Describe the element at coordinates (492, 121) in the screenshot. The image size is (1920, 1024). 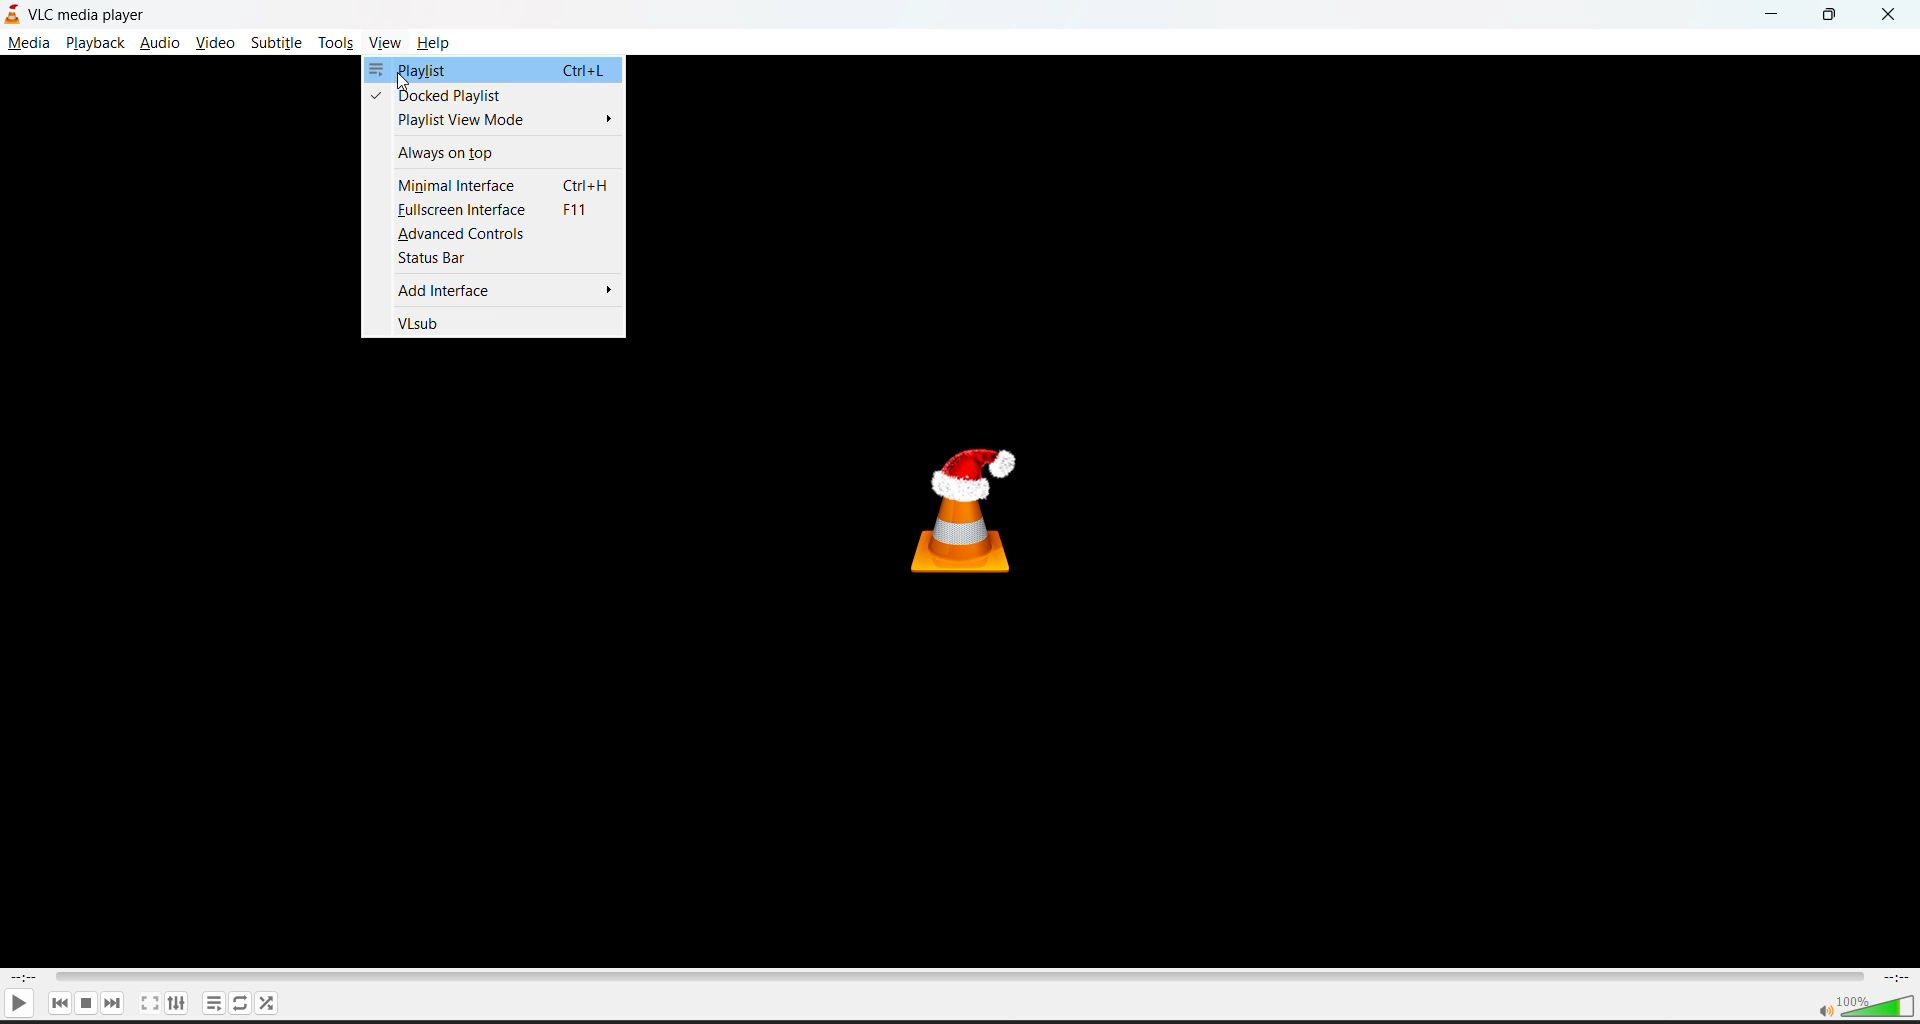
I see `playlist view mode` at that location.